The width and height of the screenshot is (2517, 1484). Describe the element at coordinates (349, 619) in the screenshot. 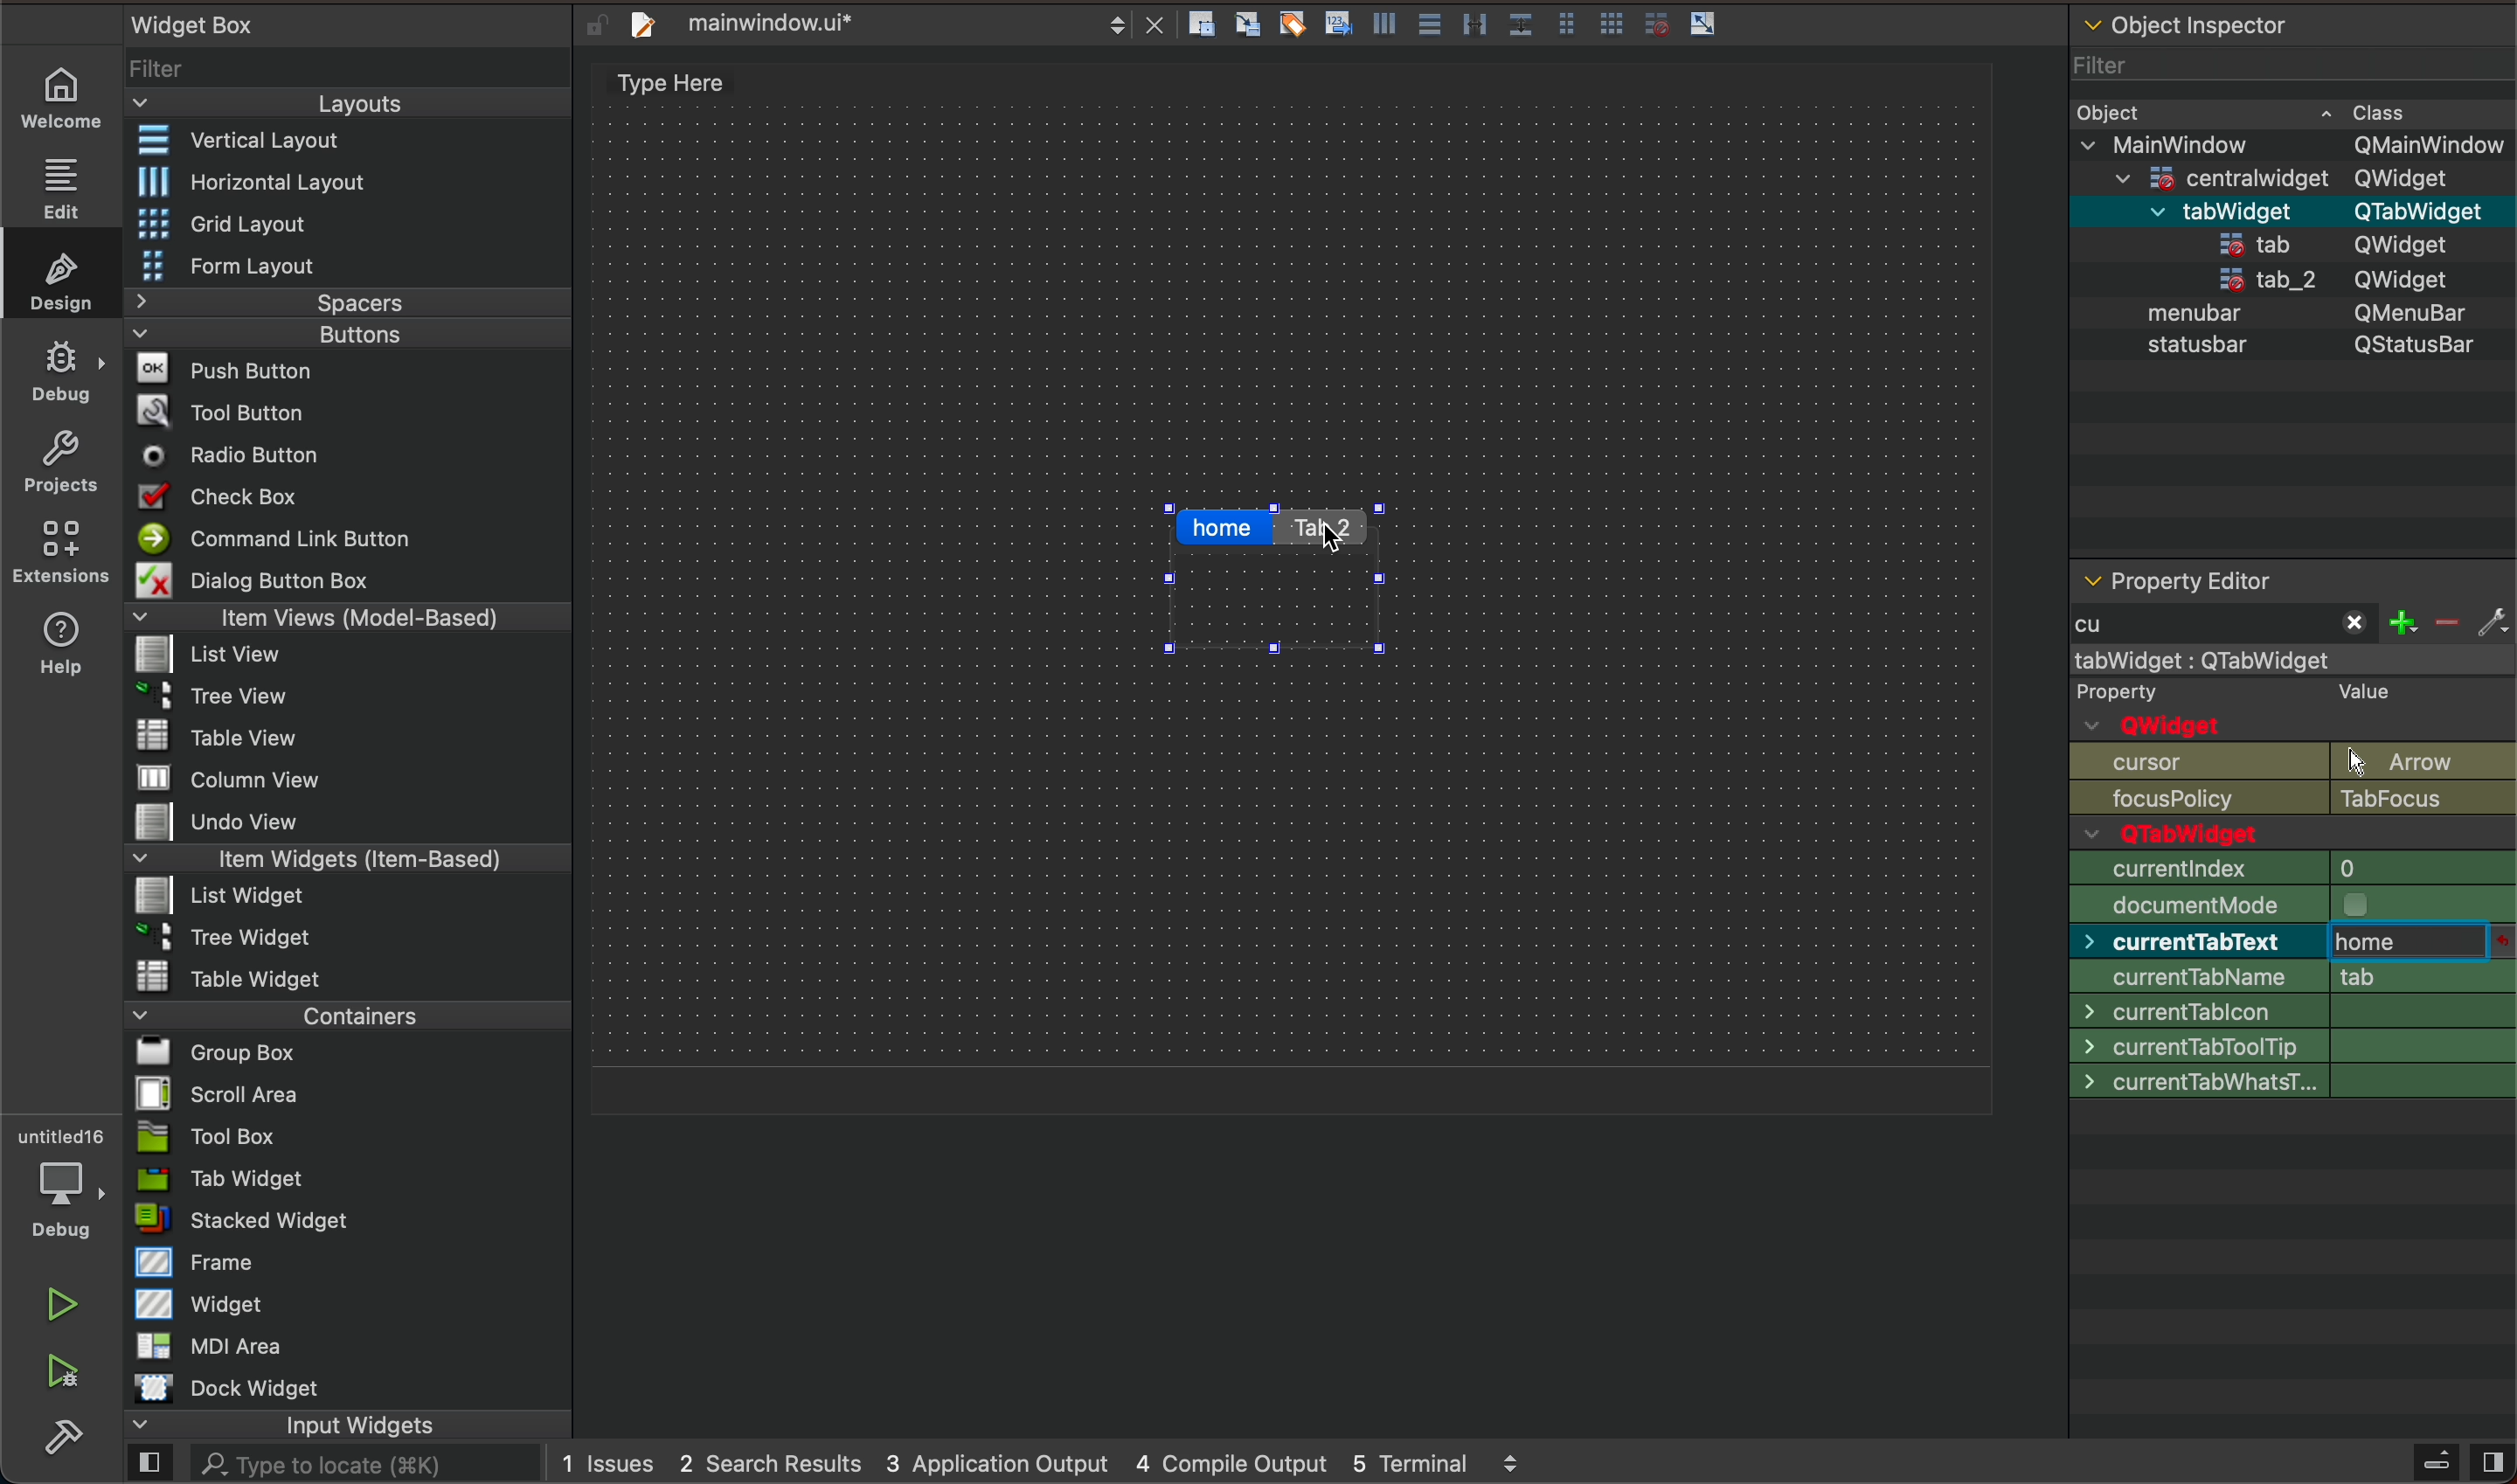

I see `Item Views (Model-Based)` at that location.